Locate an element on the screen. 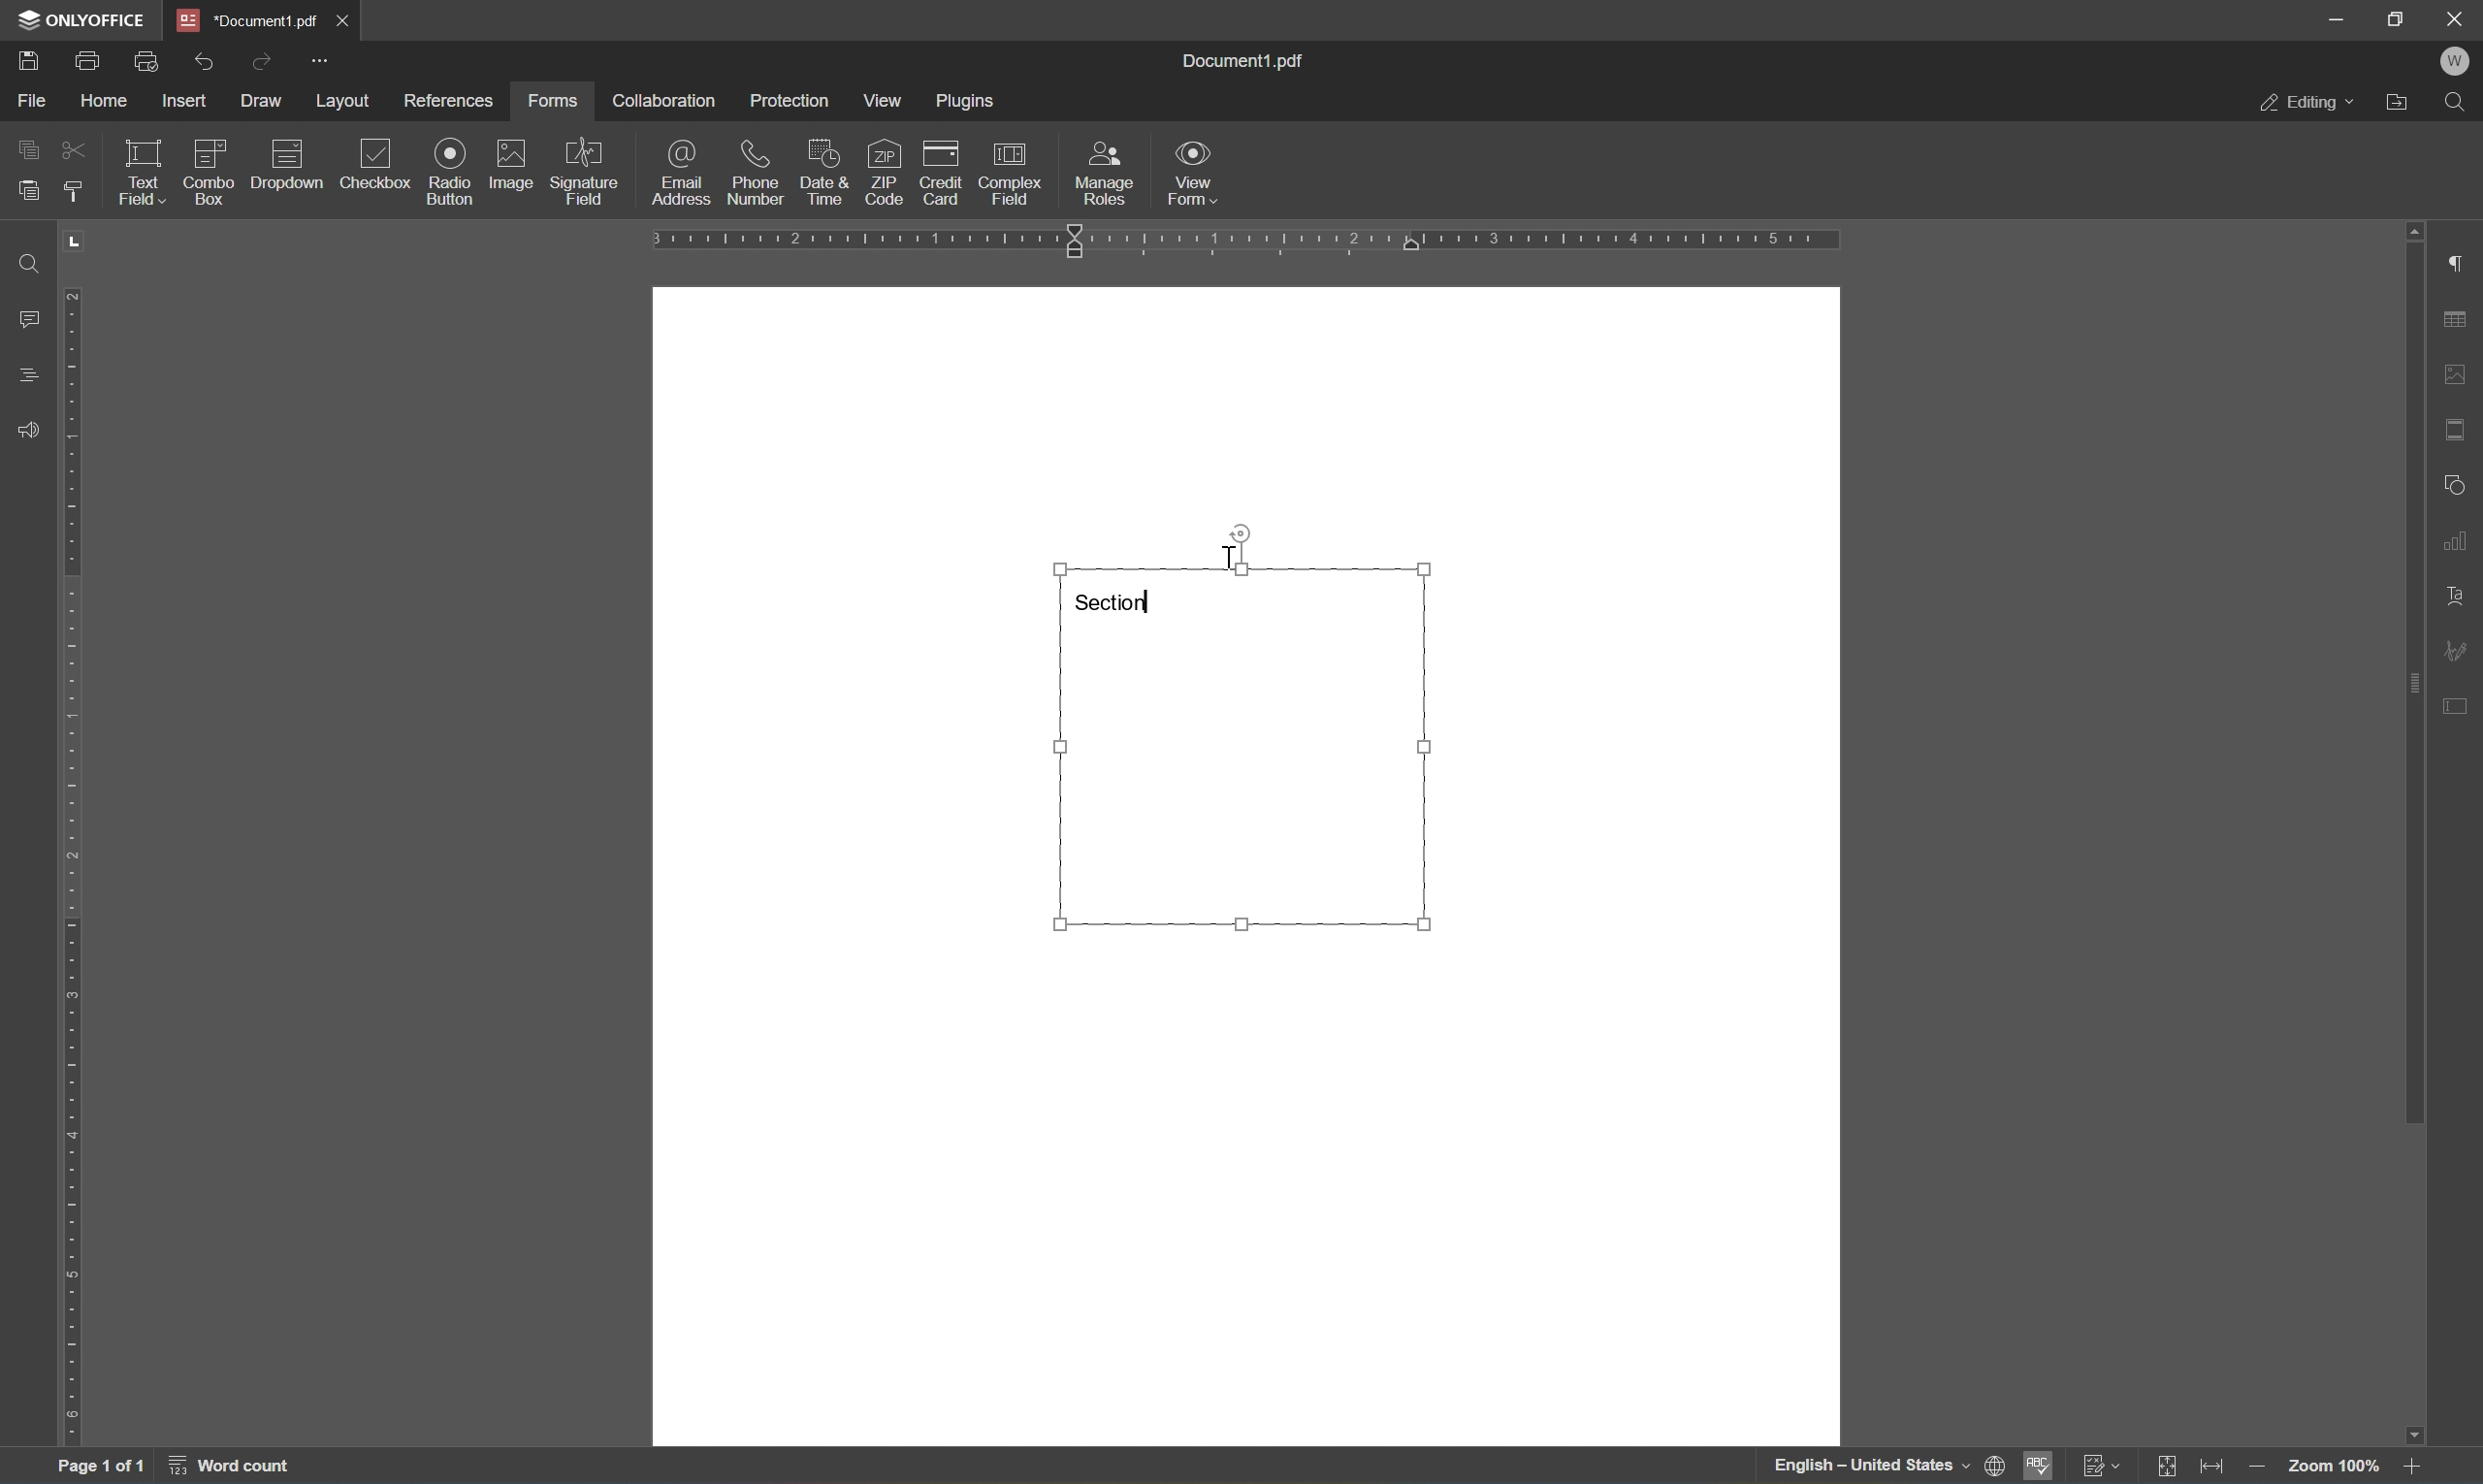 This screenshot has height=1484, width=2483. shape settings is located at coordinates (2455, 483).